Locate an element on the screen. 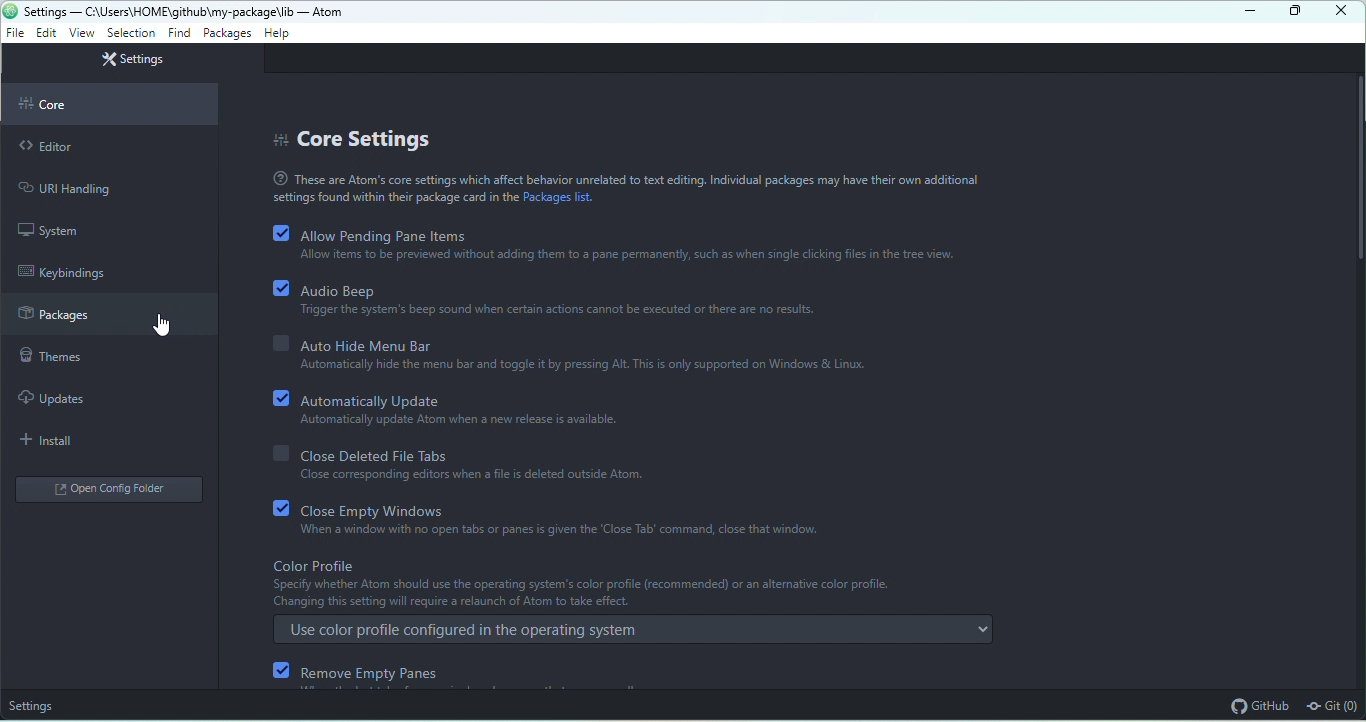  Allow items to be previewed without adding them to a pane permanently, such as when single clicking files in the tree view. is located at coordinates (612, 257).